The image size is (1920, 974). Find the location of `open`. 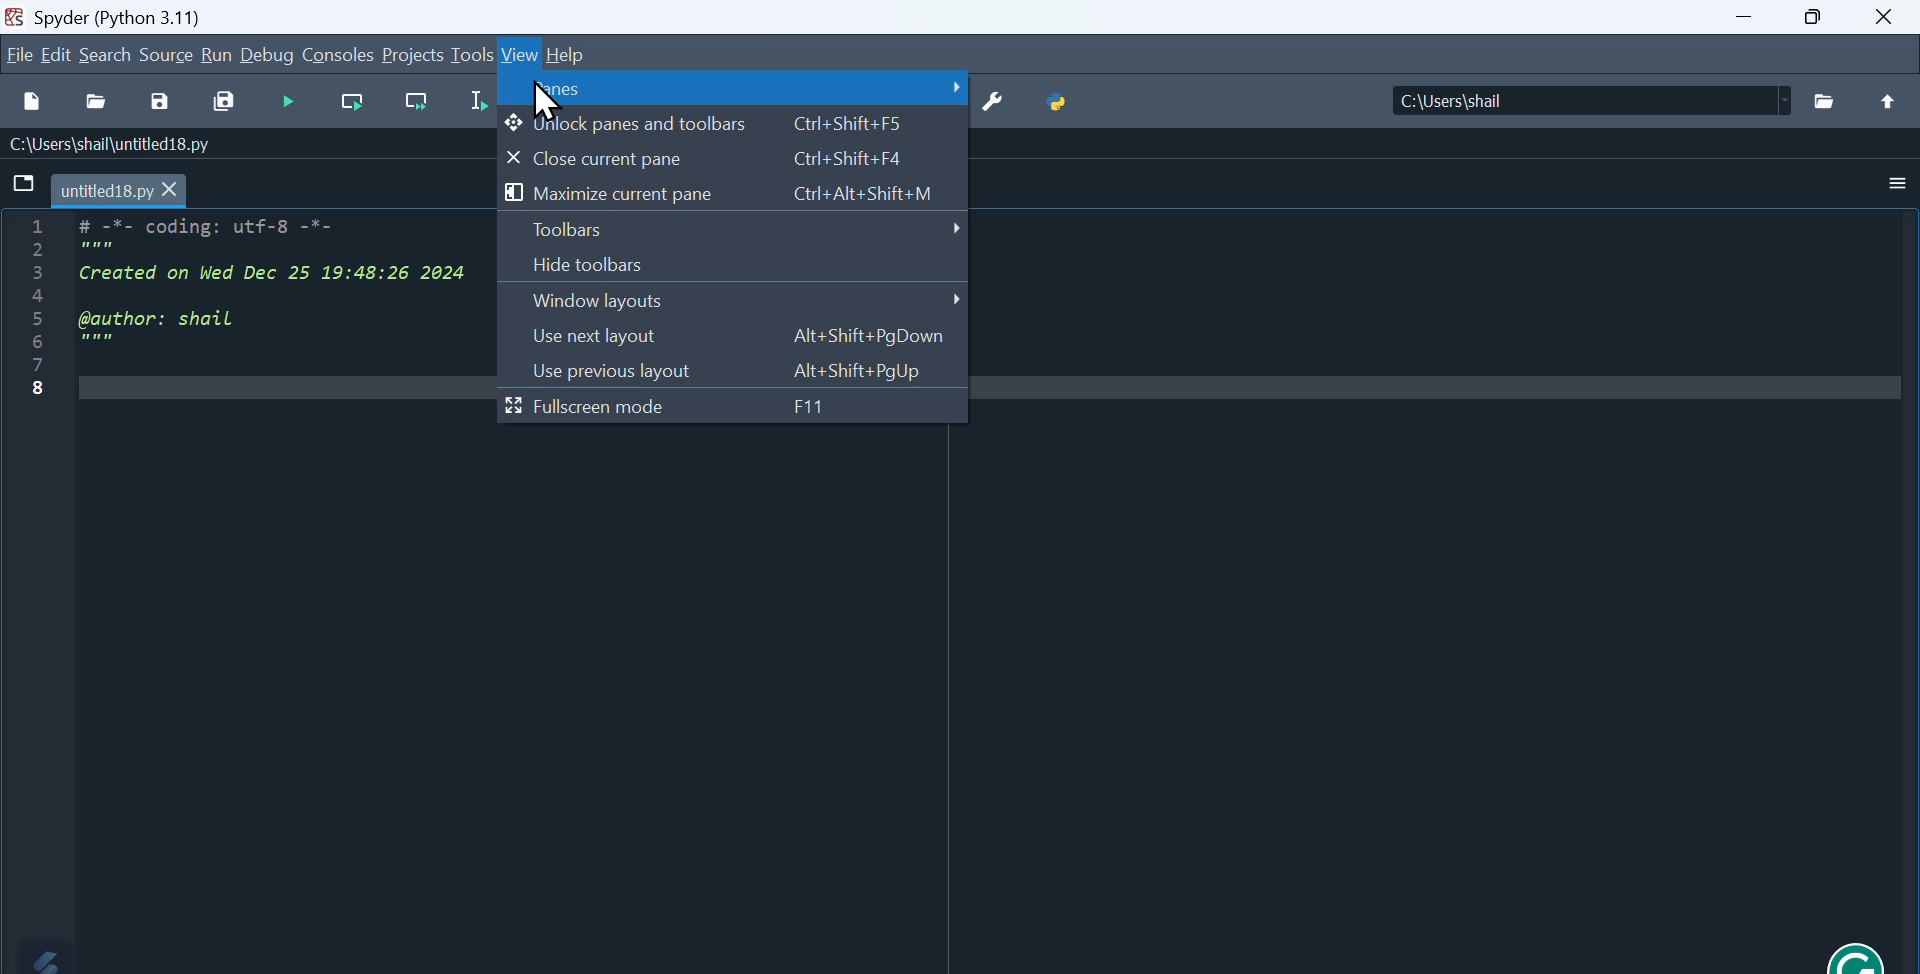

open is located at coordinates (96, 103).